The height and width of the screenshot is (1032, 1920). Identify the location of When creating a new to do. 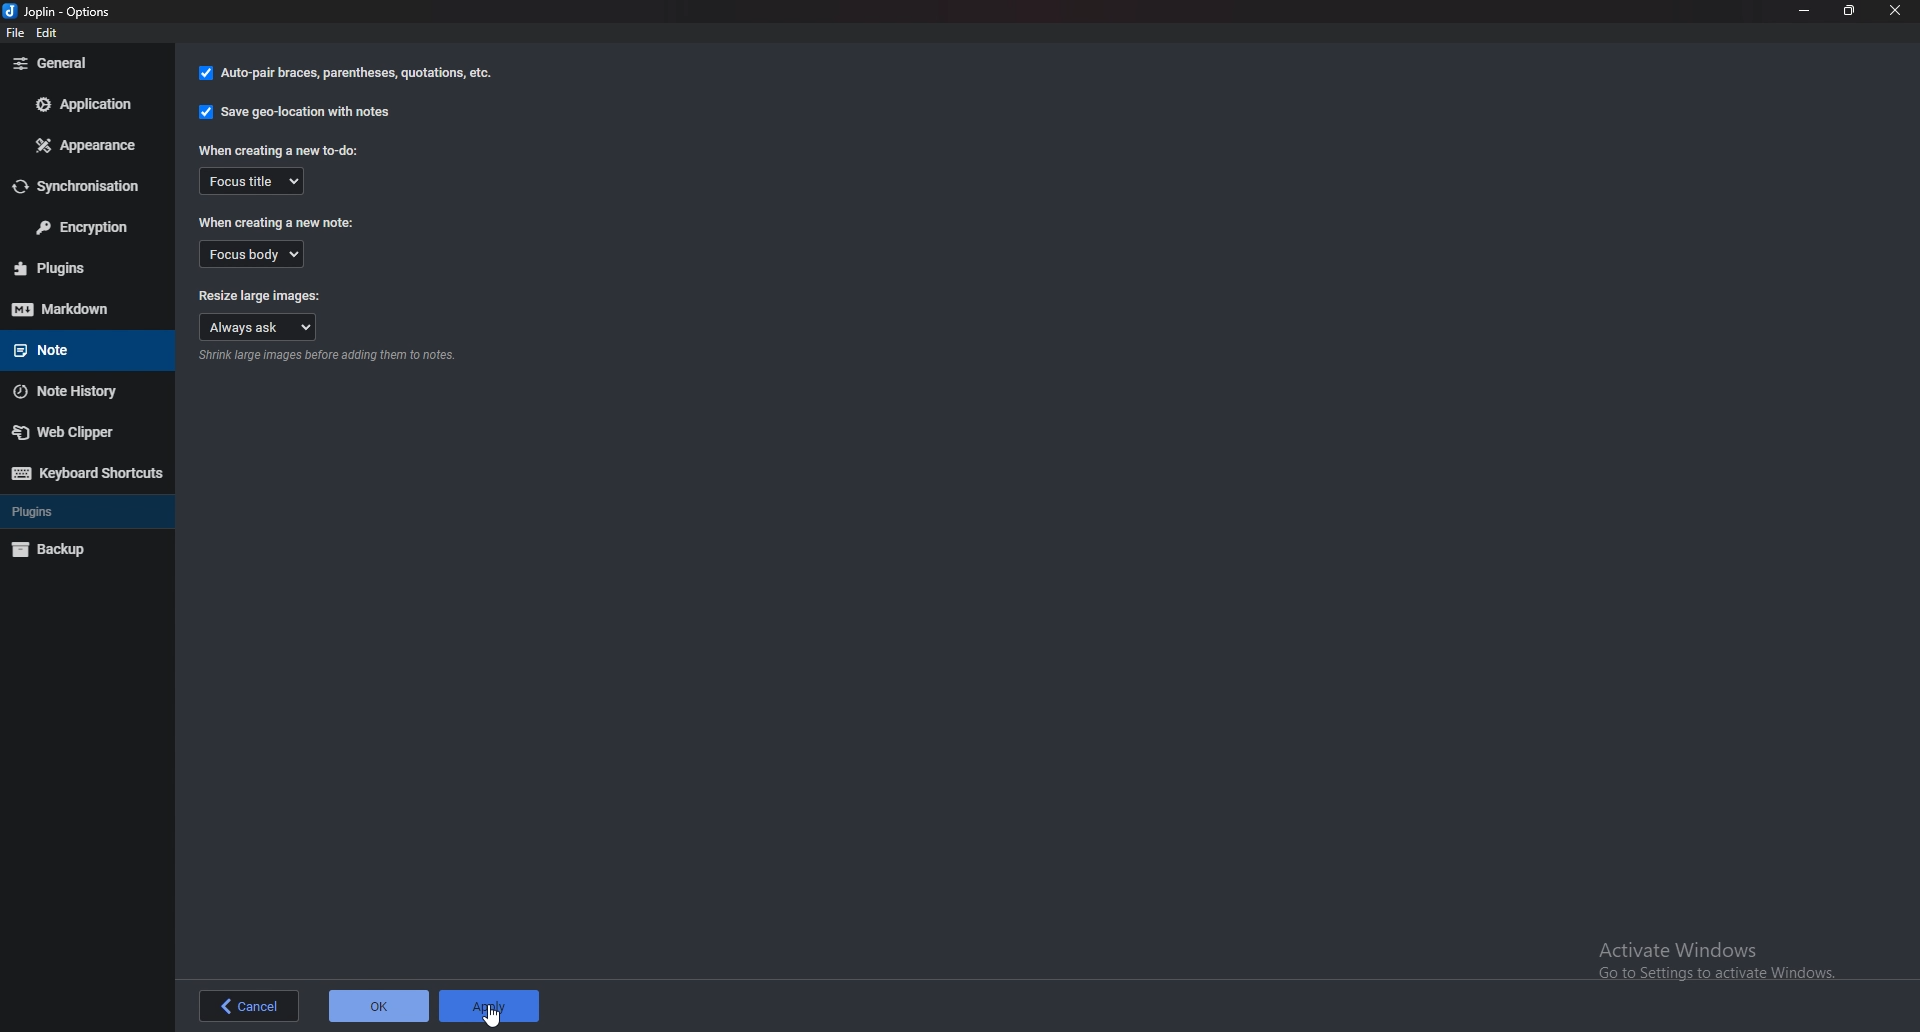
(277, 150).